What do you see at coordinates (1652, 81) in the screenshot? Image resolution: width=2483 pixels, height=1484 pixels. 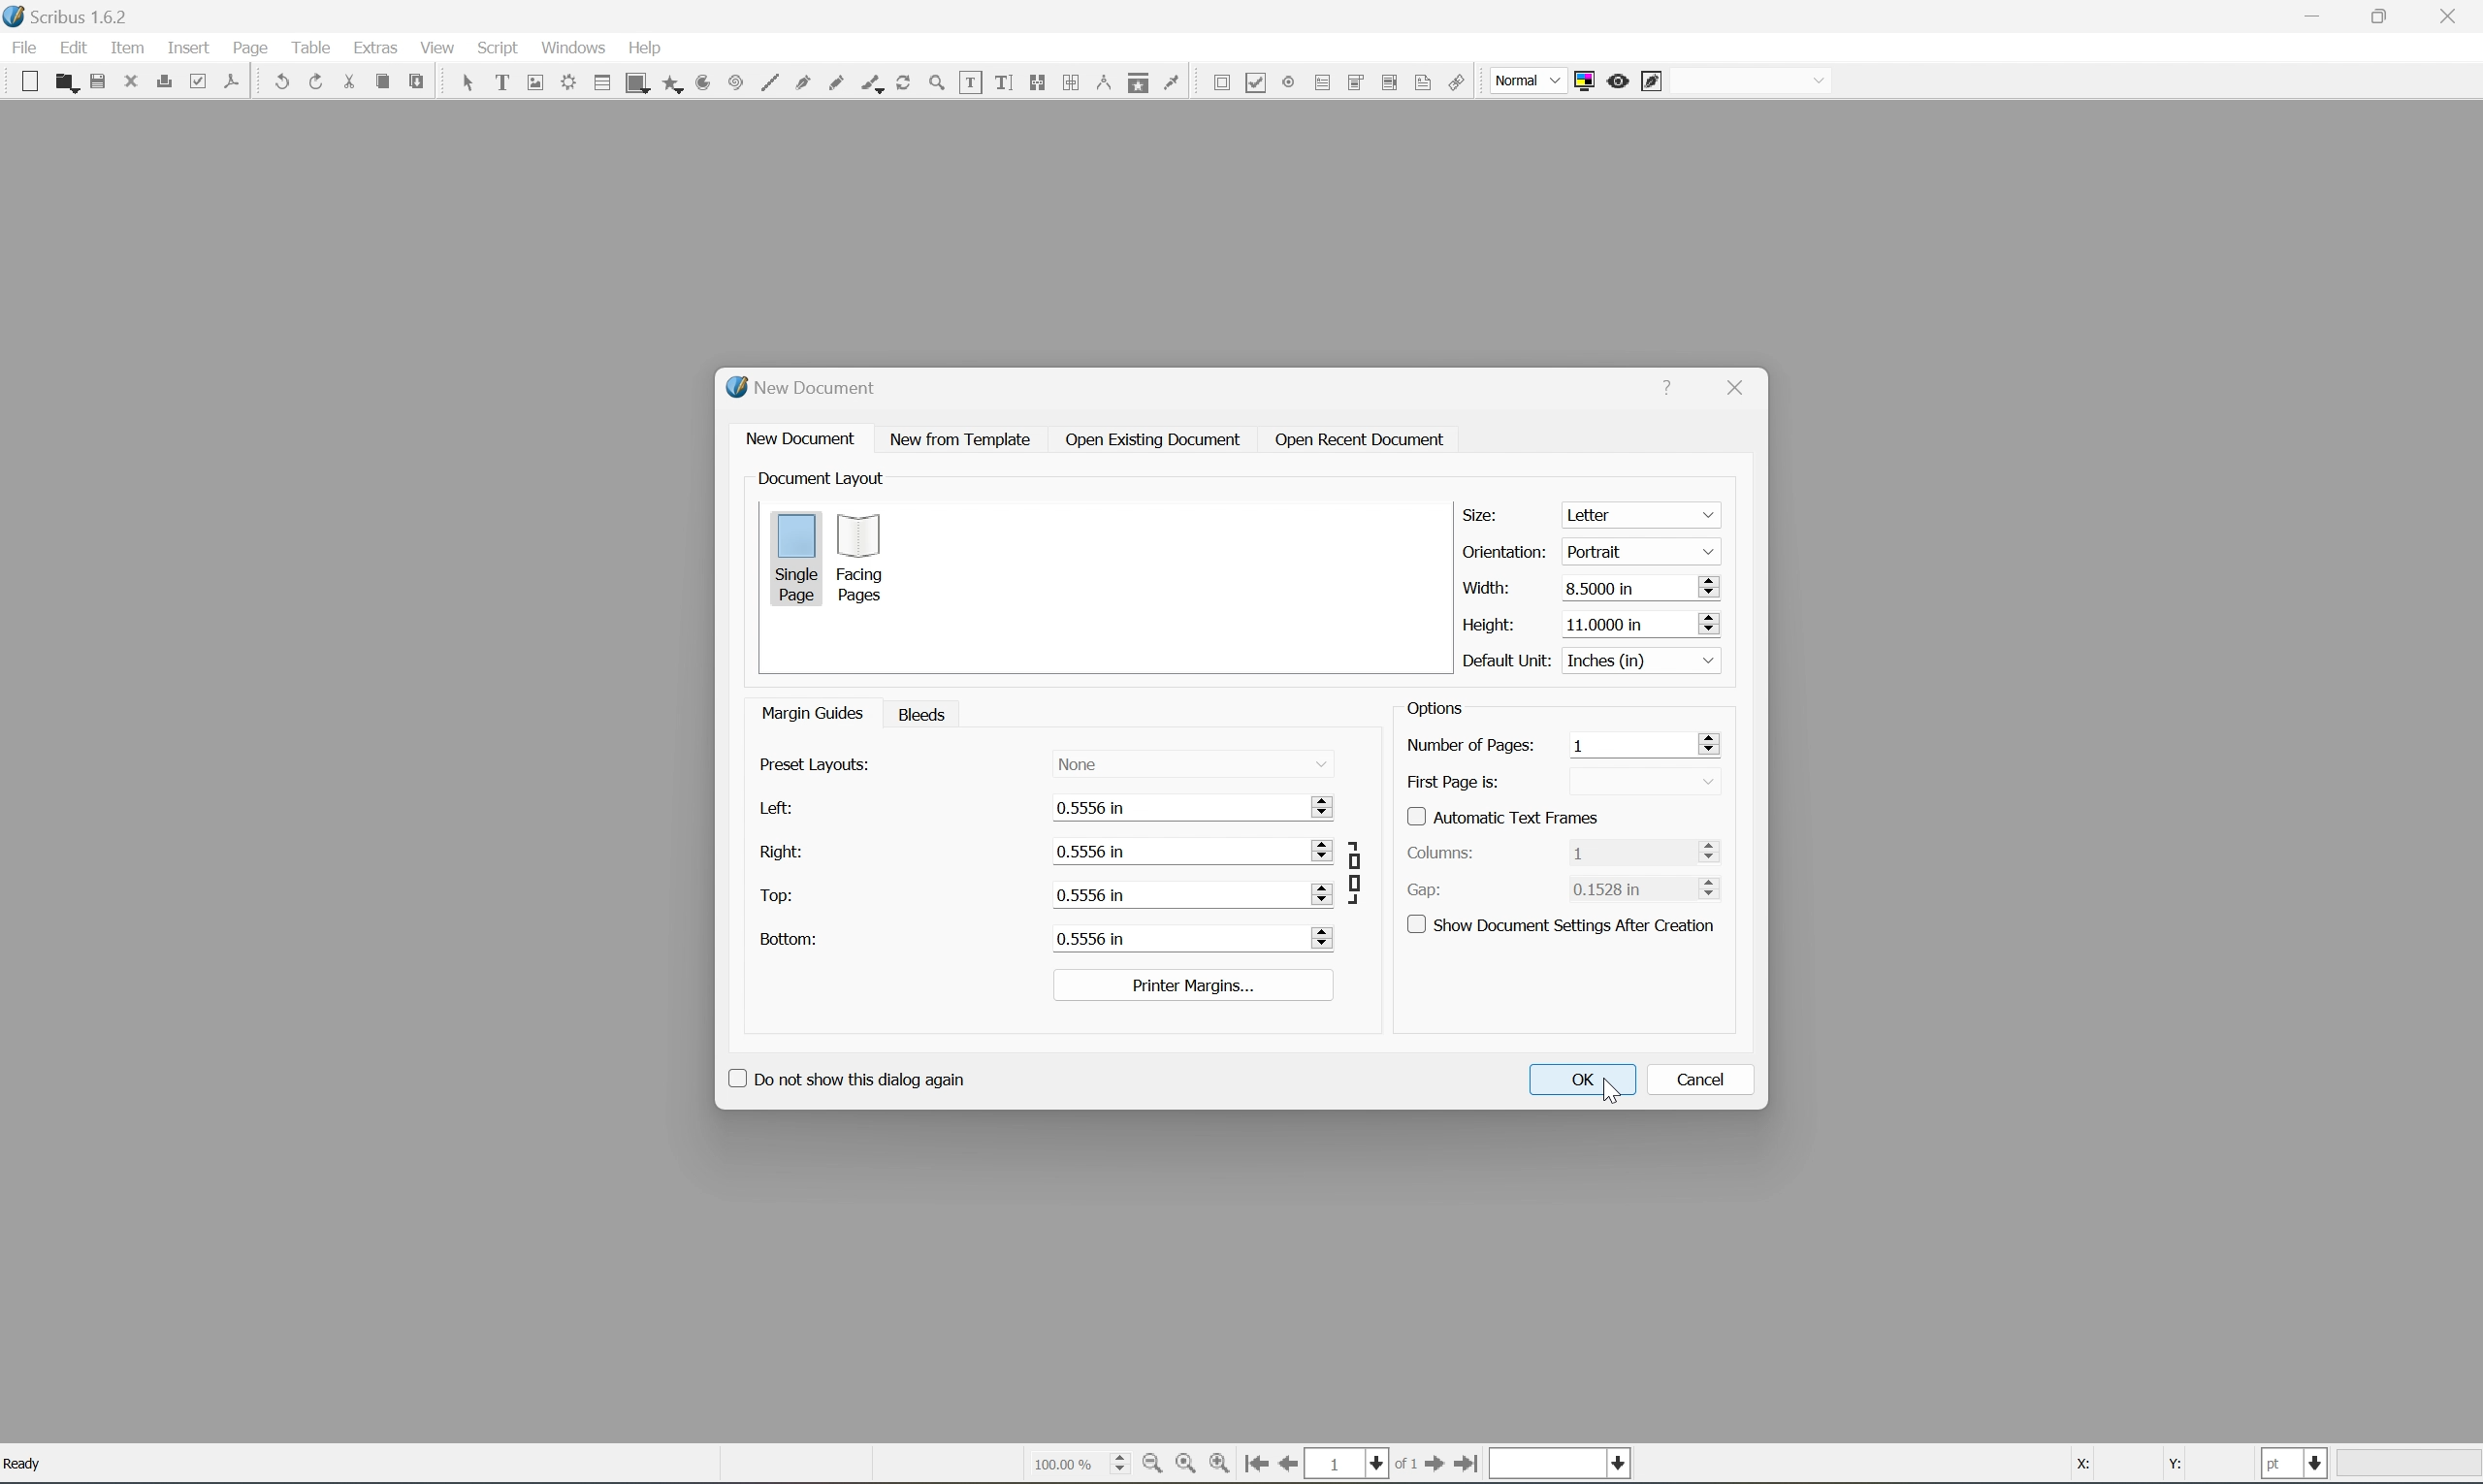 I see `edit in preview mode` at bounding box center [1652, 81].